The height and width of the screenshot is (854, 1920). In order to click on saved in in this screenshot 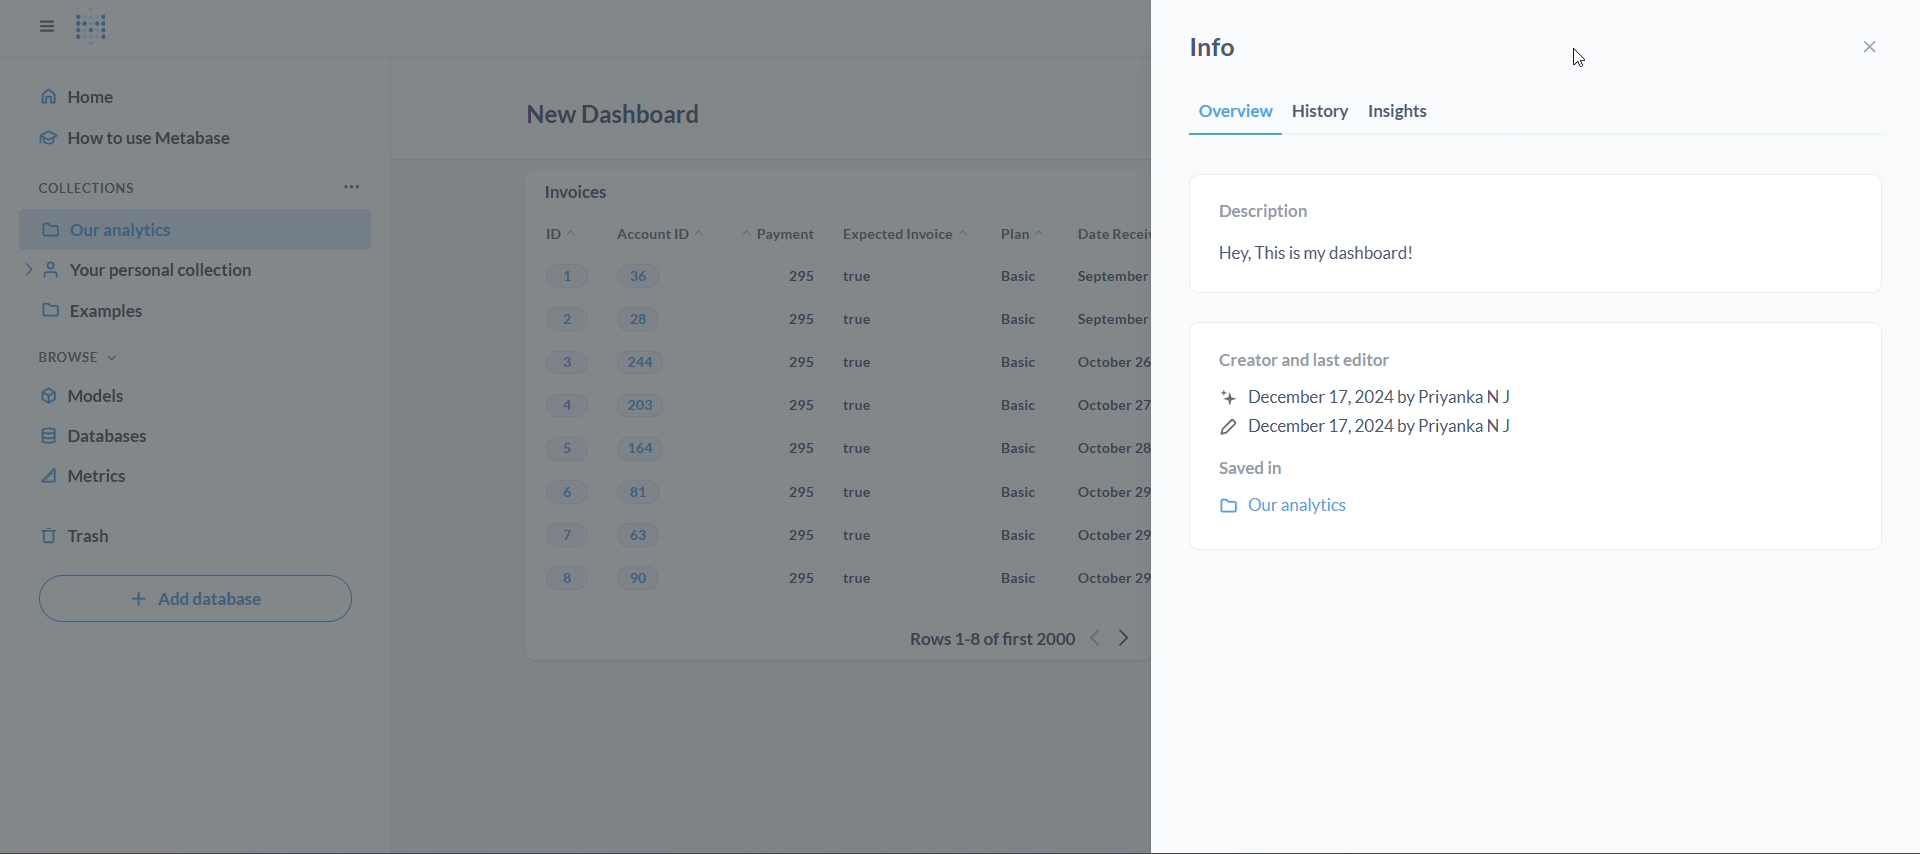, I will do `click(1283, 467)`.